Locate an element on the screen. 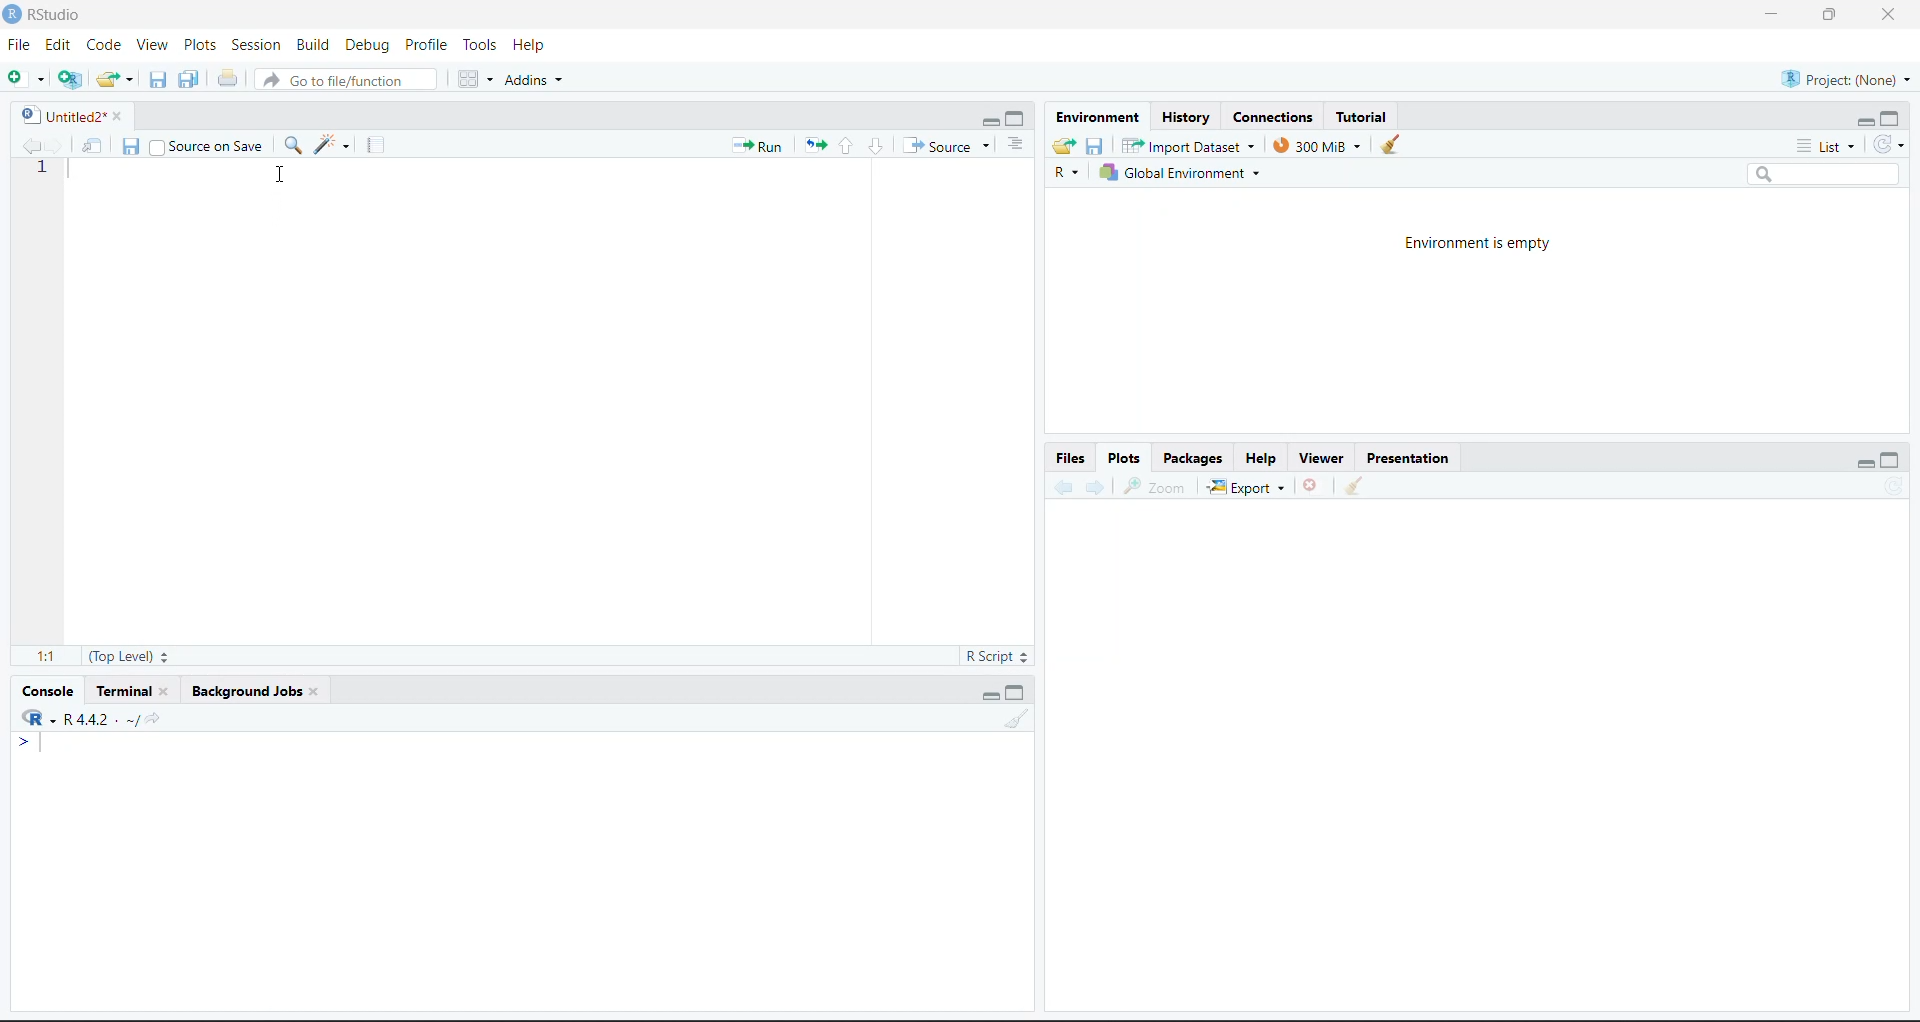 This screenshot has width=1920, height=1022. global Environment  is located at coordinates (1184, 172).